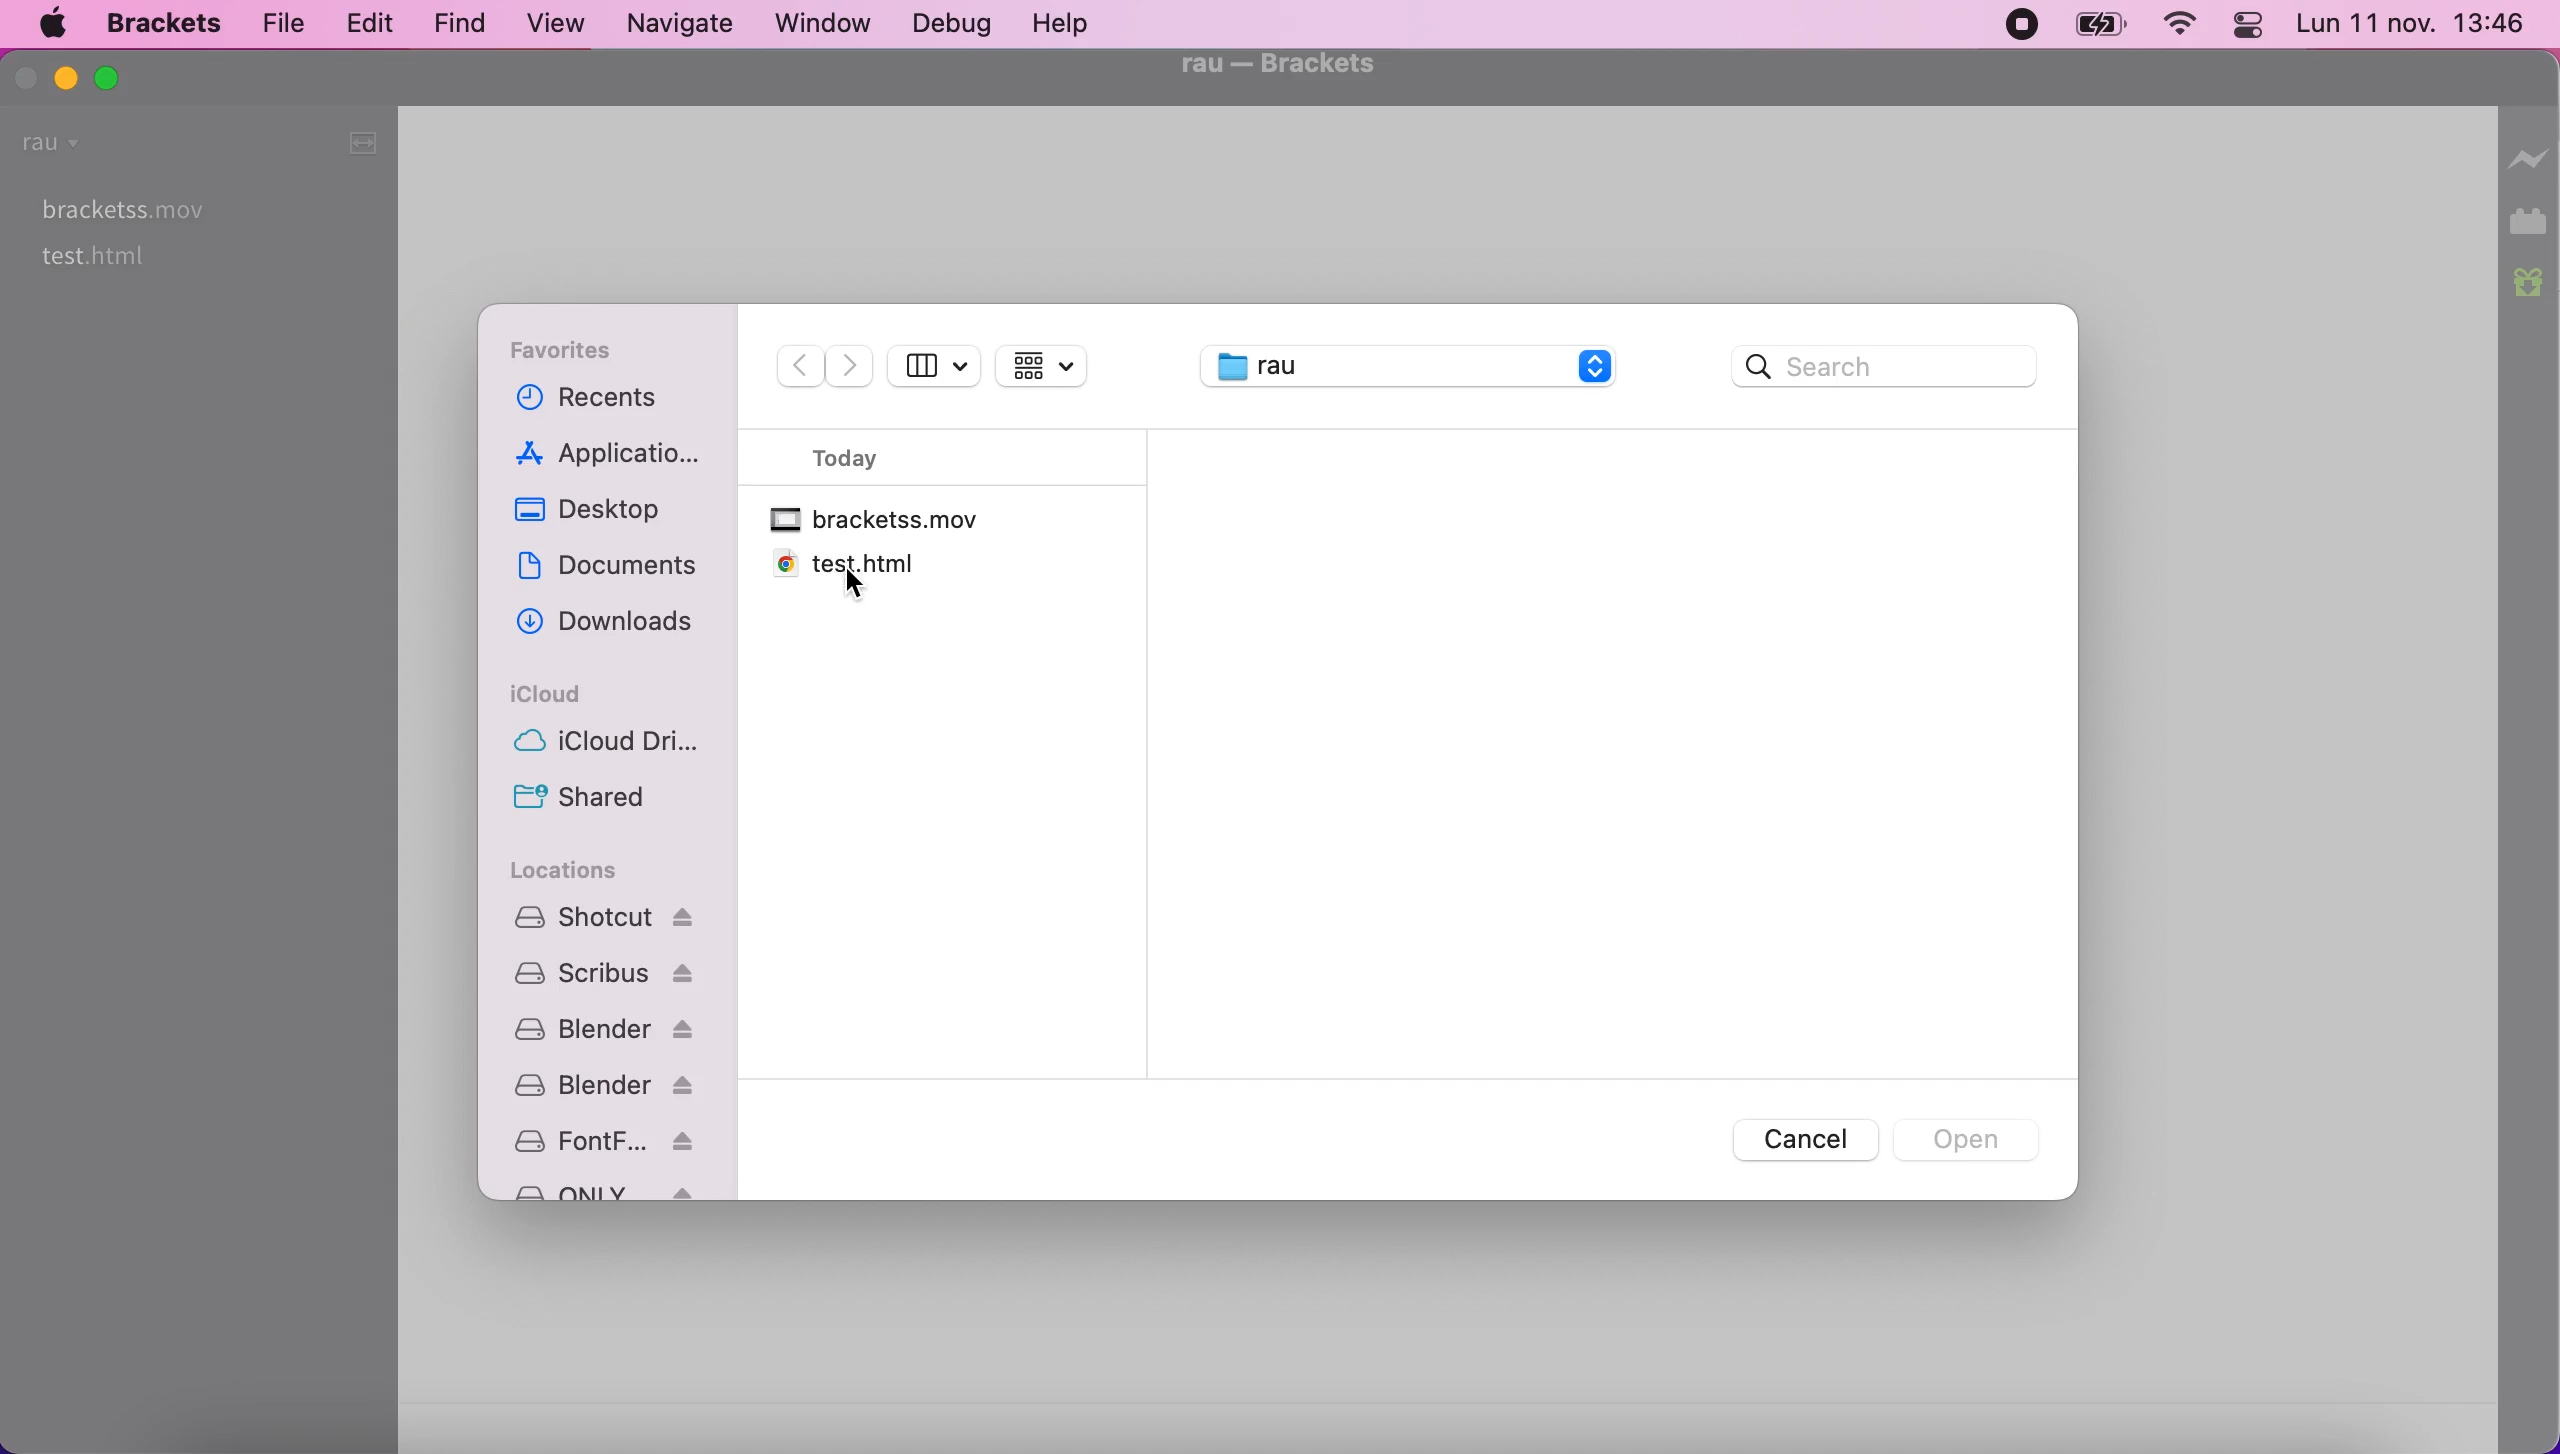 The height and width of the screenshot is (1454, 2560). I want to click on today, so click(885, 458).